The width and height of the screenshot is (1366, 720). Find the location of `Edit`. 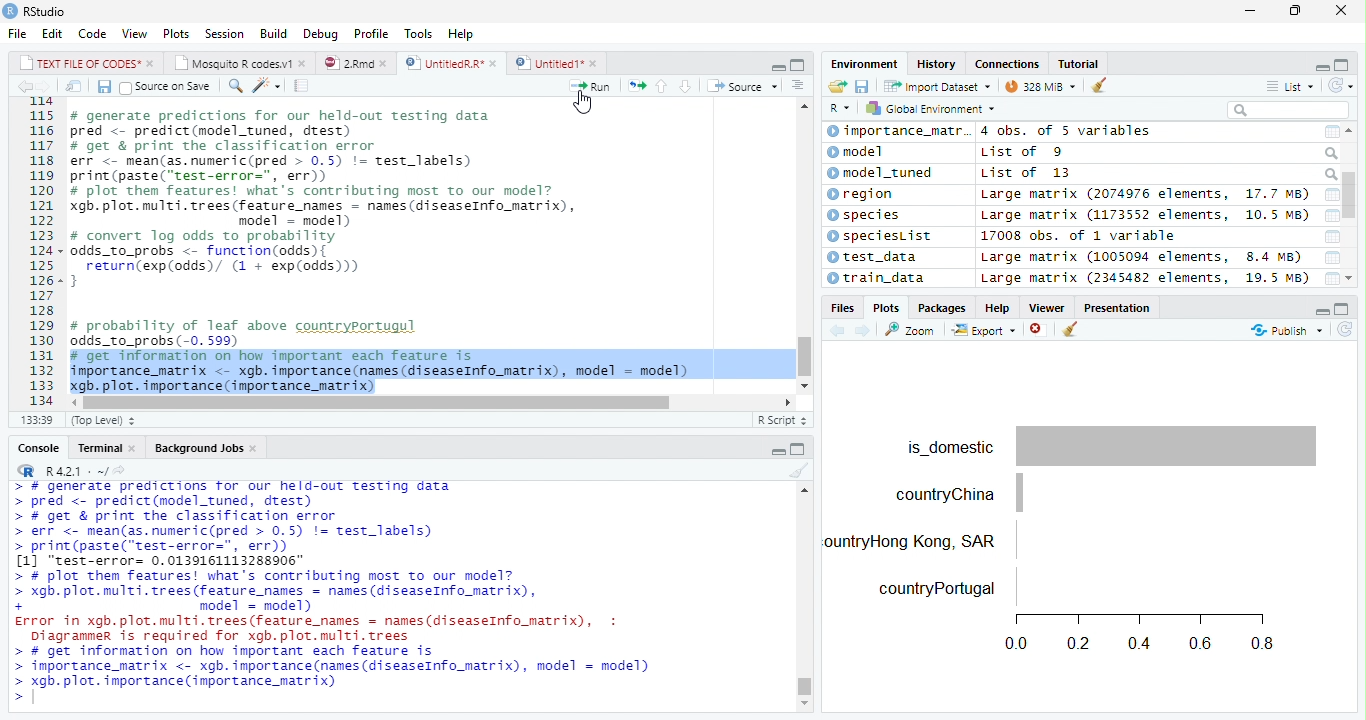

Edit is located at coordinates (50, 33).